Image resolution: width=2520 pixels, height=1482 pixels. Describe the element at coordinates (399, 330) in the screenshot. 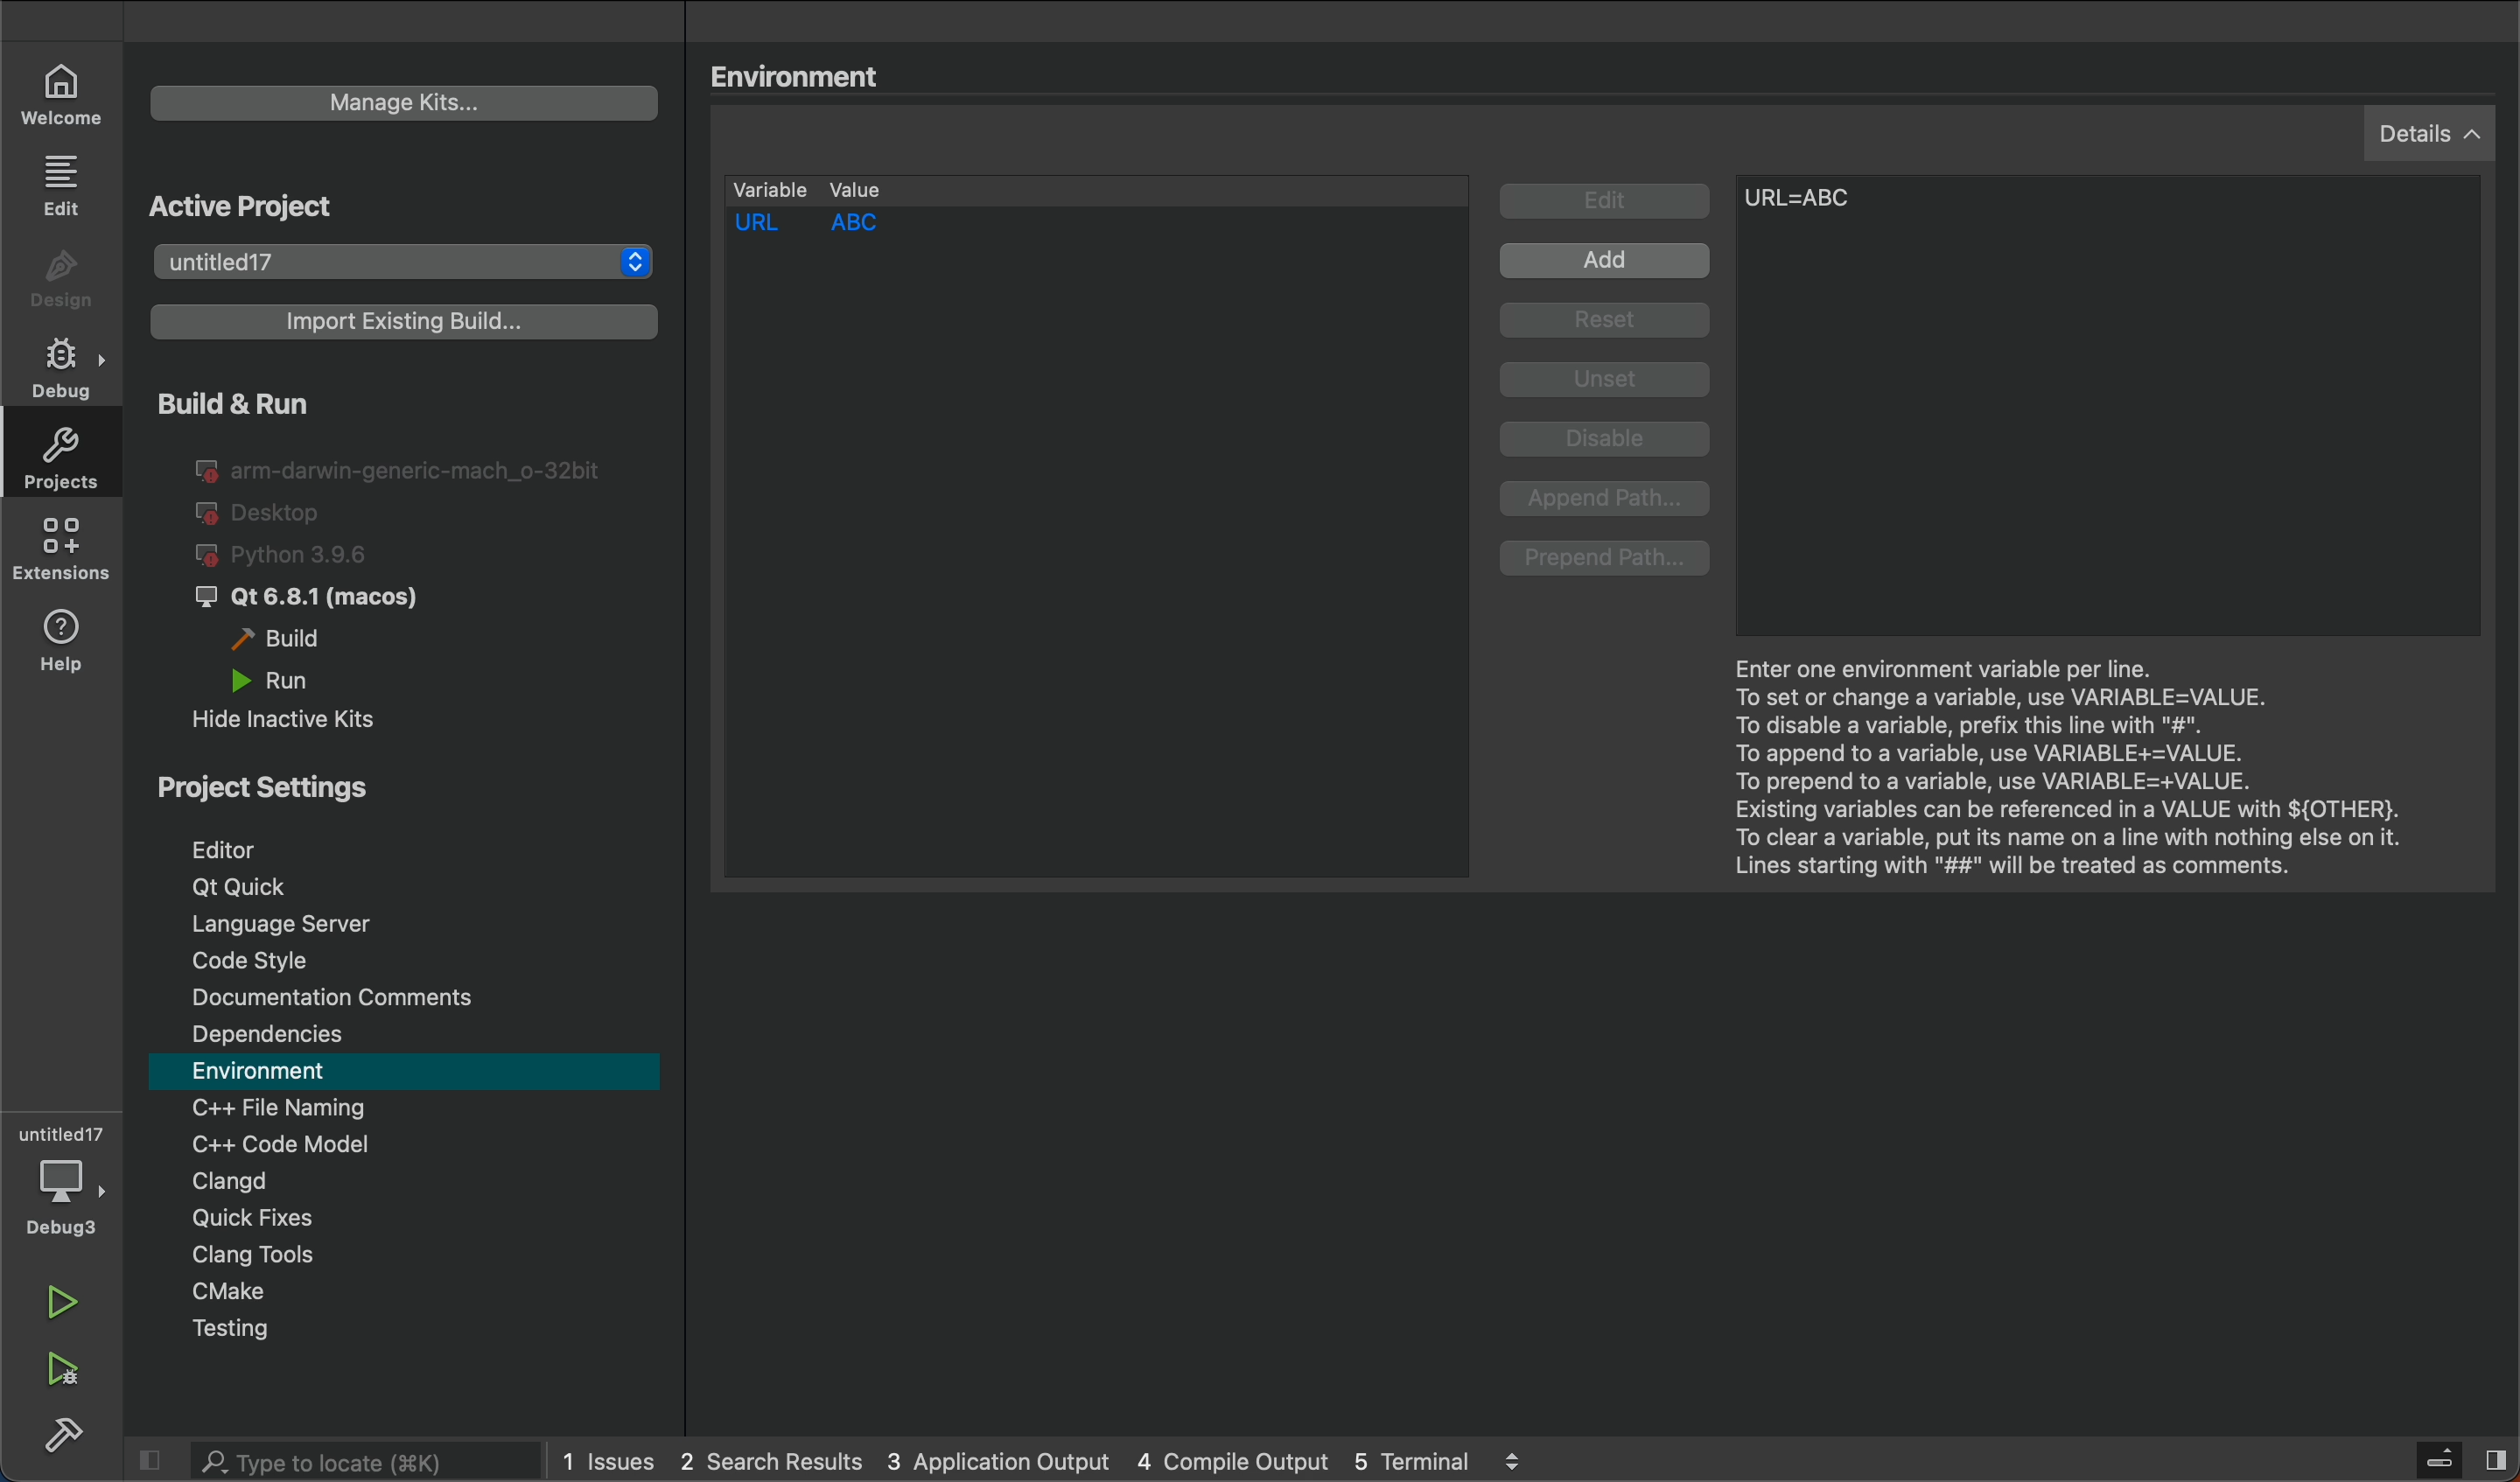

I see `import build` at that location.